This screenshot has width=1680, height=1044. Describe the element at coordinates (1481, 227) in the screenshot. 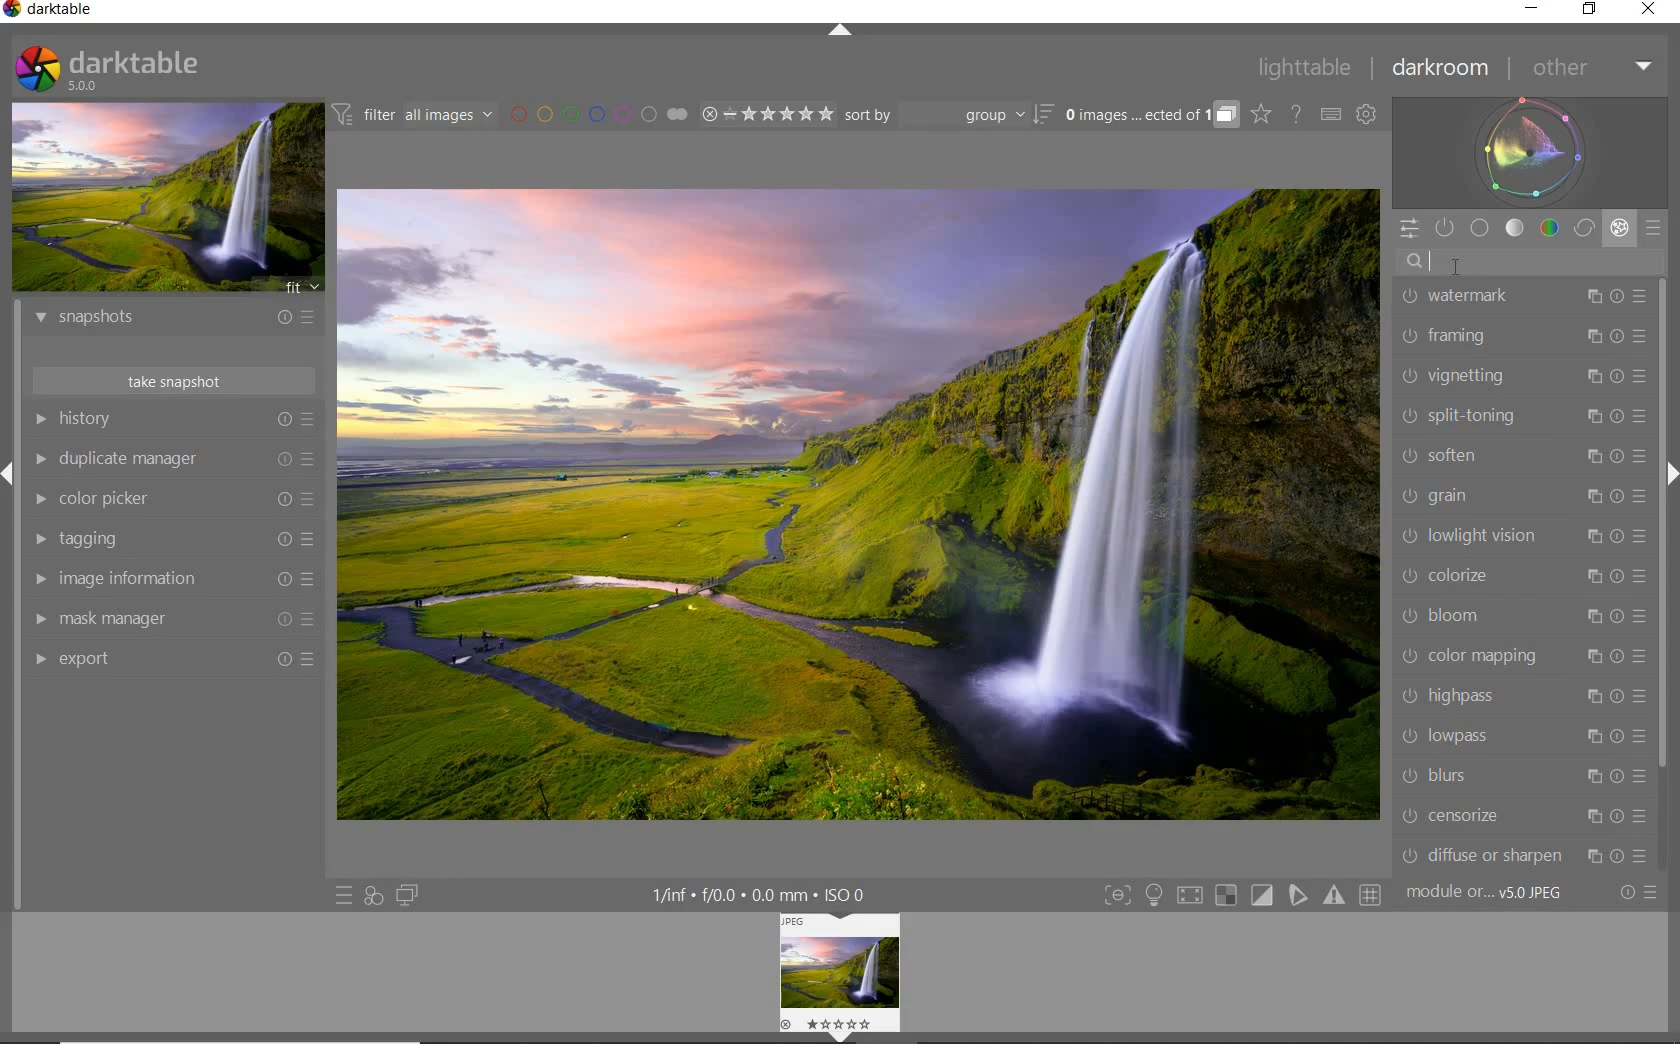

I see `base` at that location.